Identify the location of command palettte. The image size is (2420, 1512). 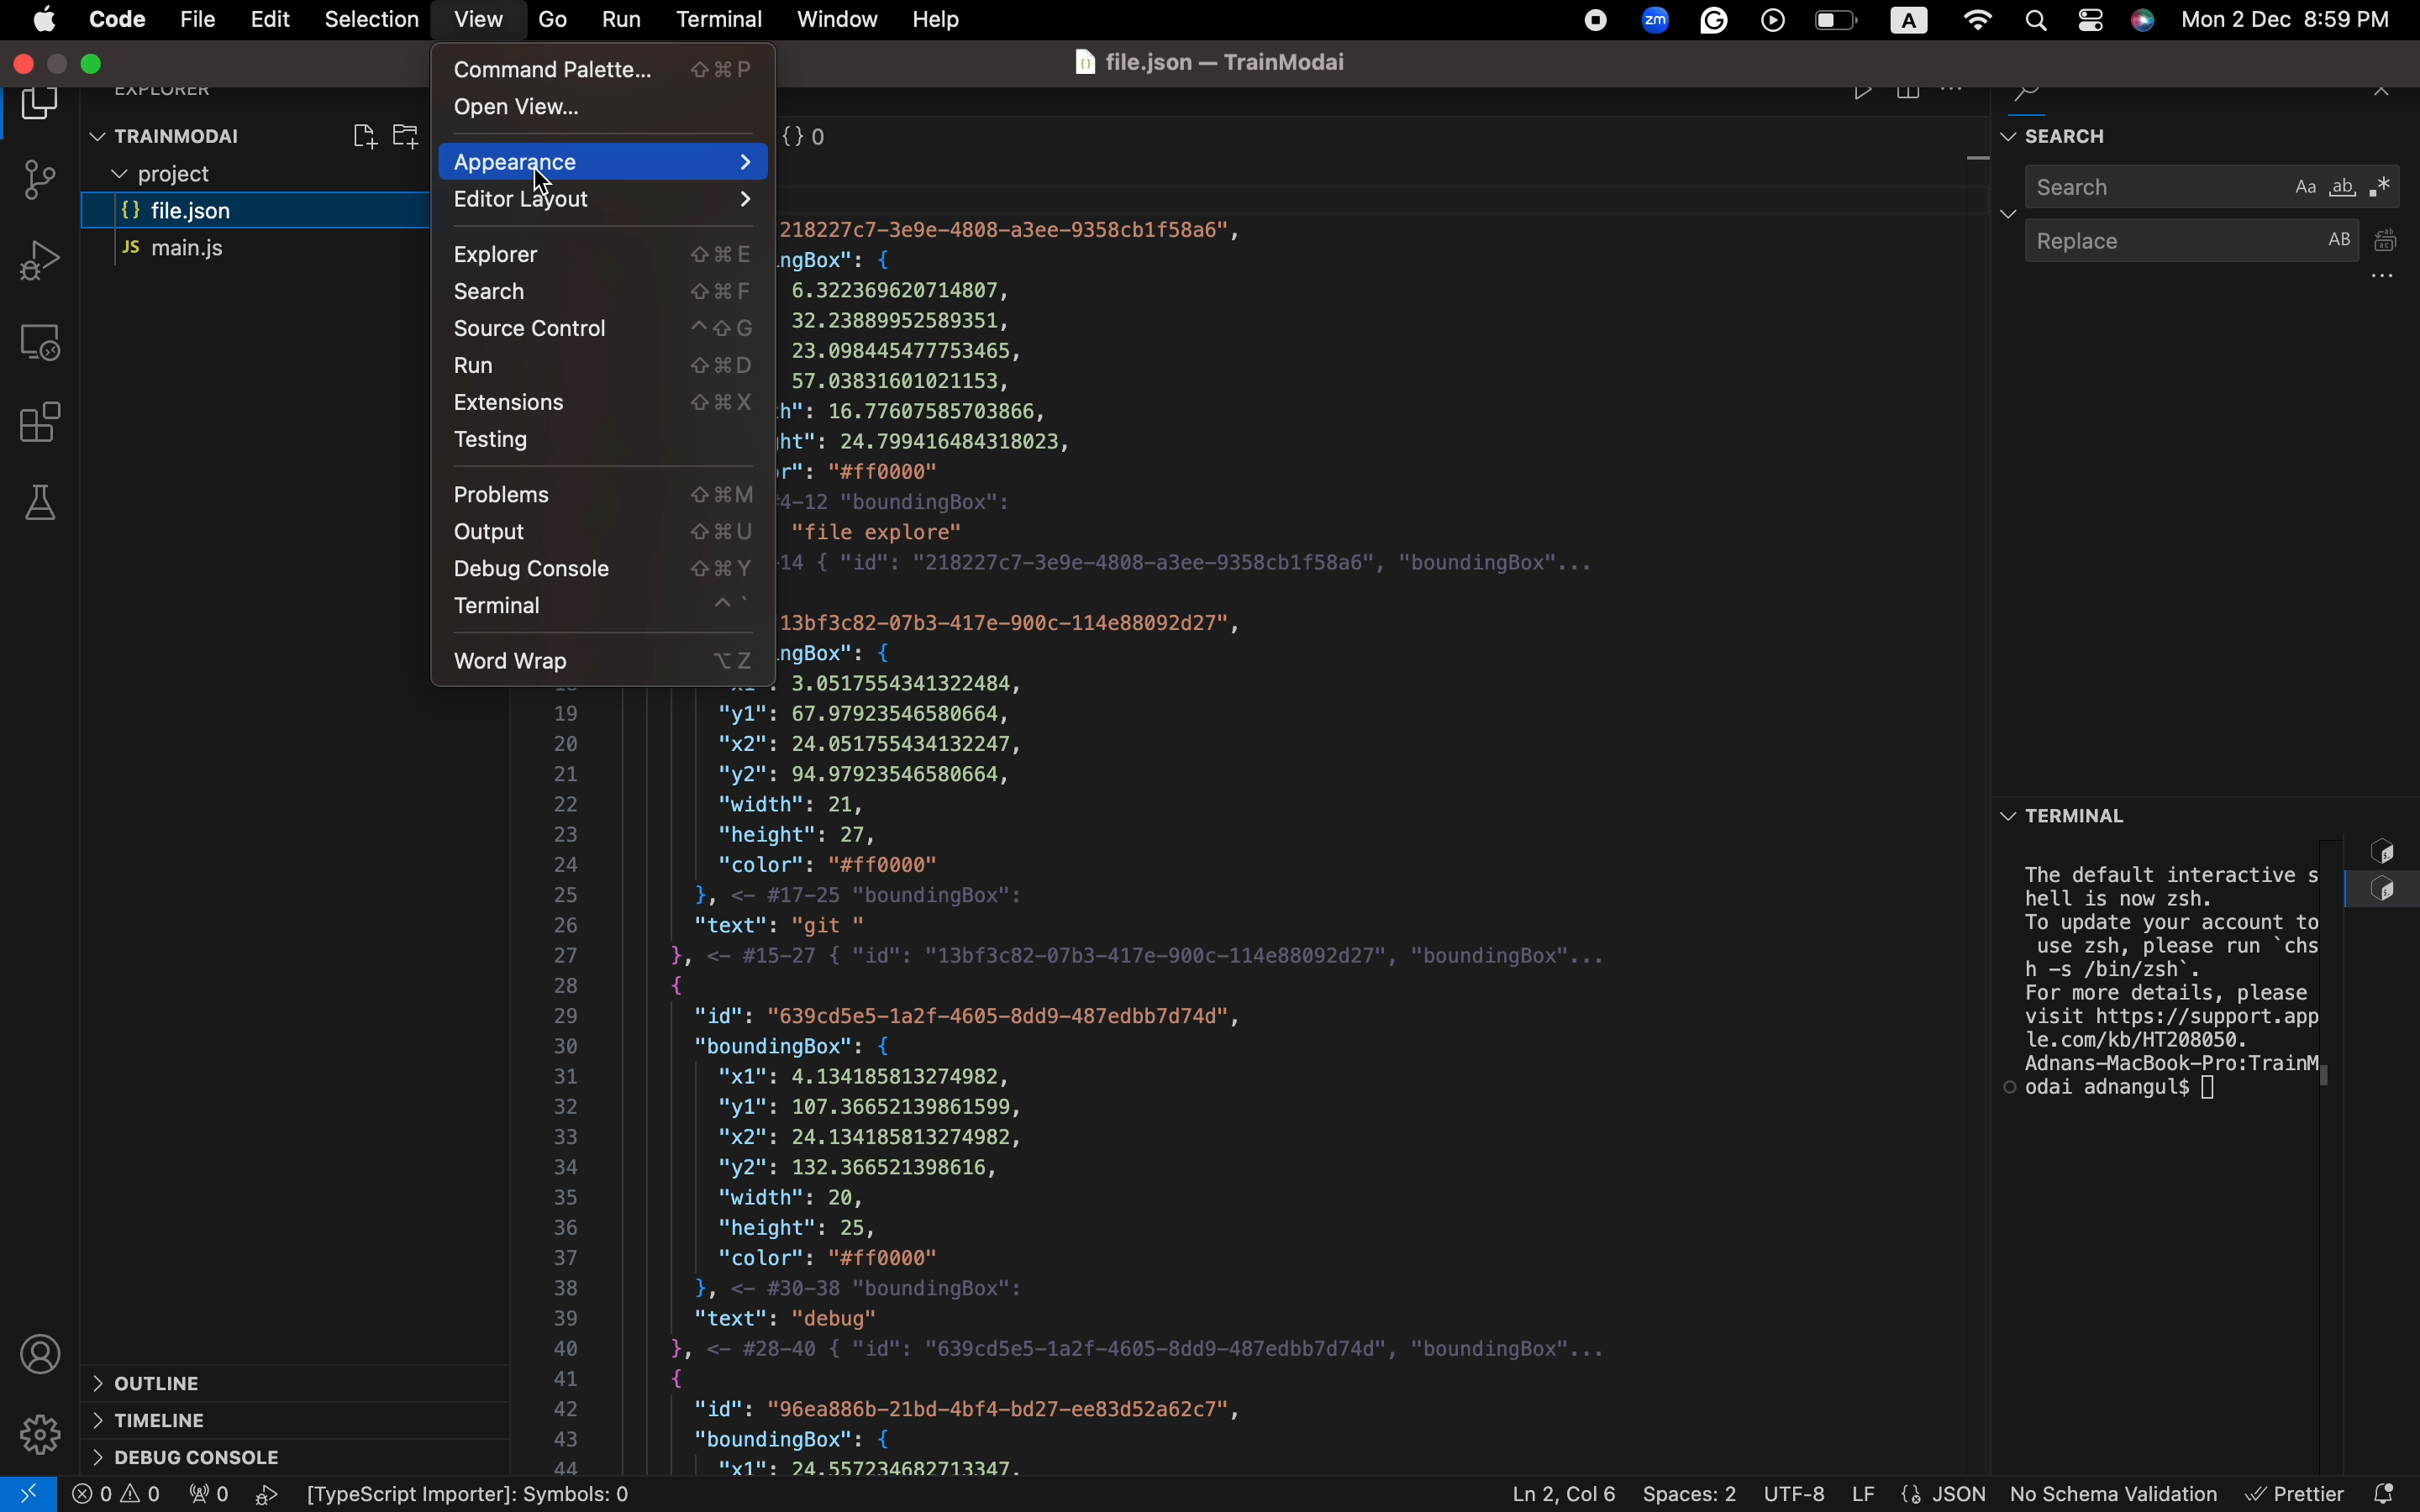
(607, 69).